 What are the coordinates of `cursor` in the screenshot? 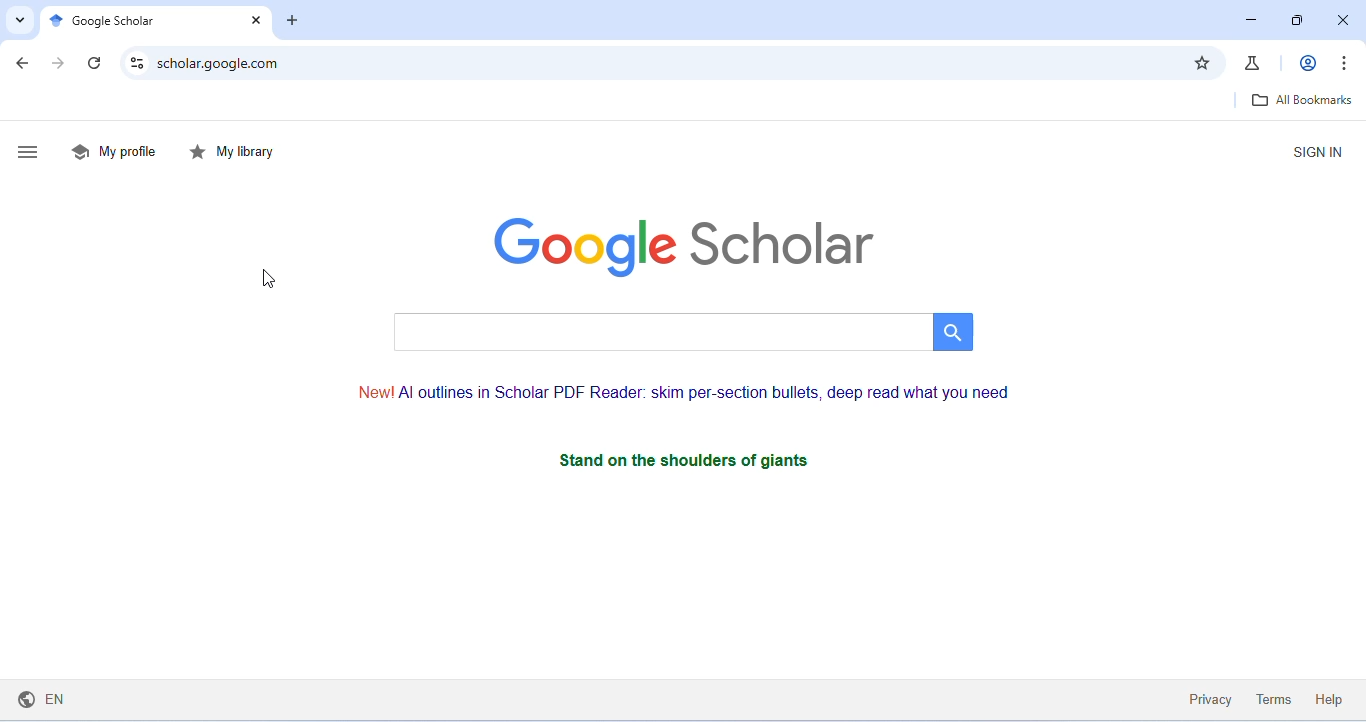 It's located at (270, 280).